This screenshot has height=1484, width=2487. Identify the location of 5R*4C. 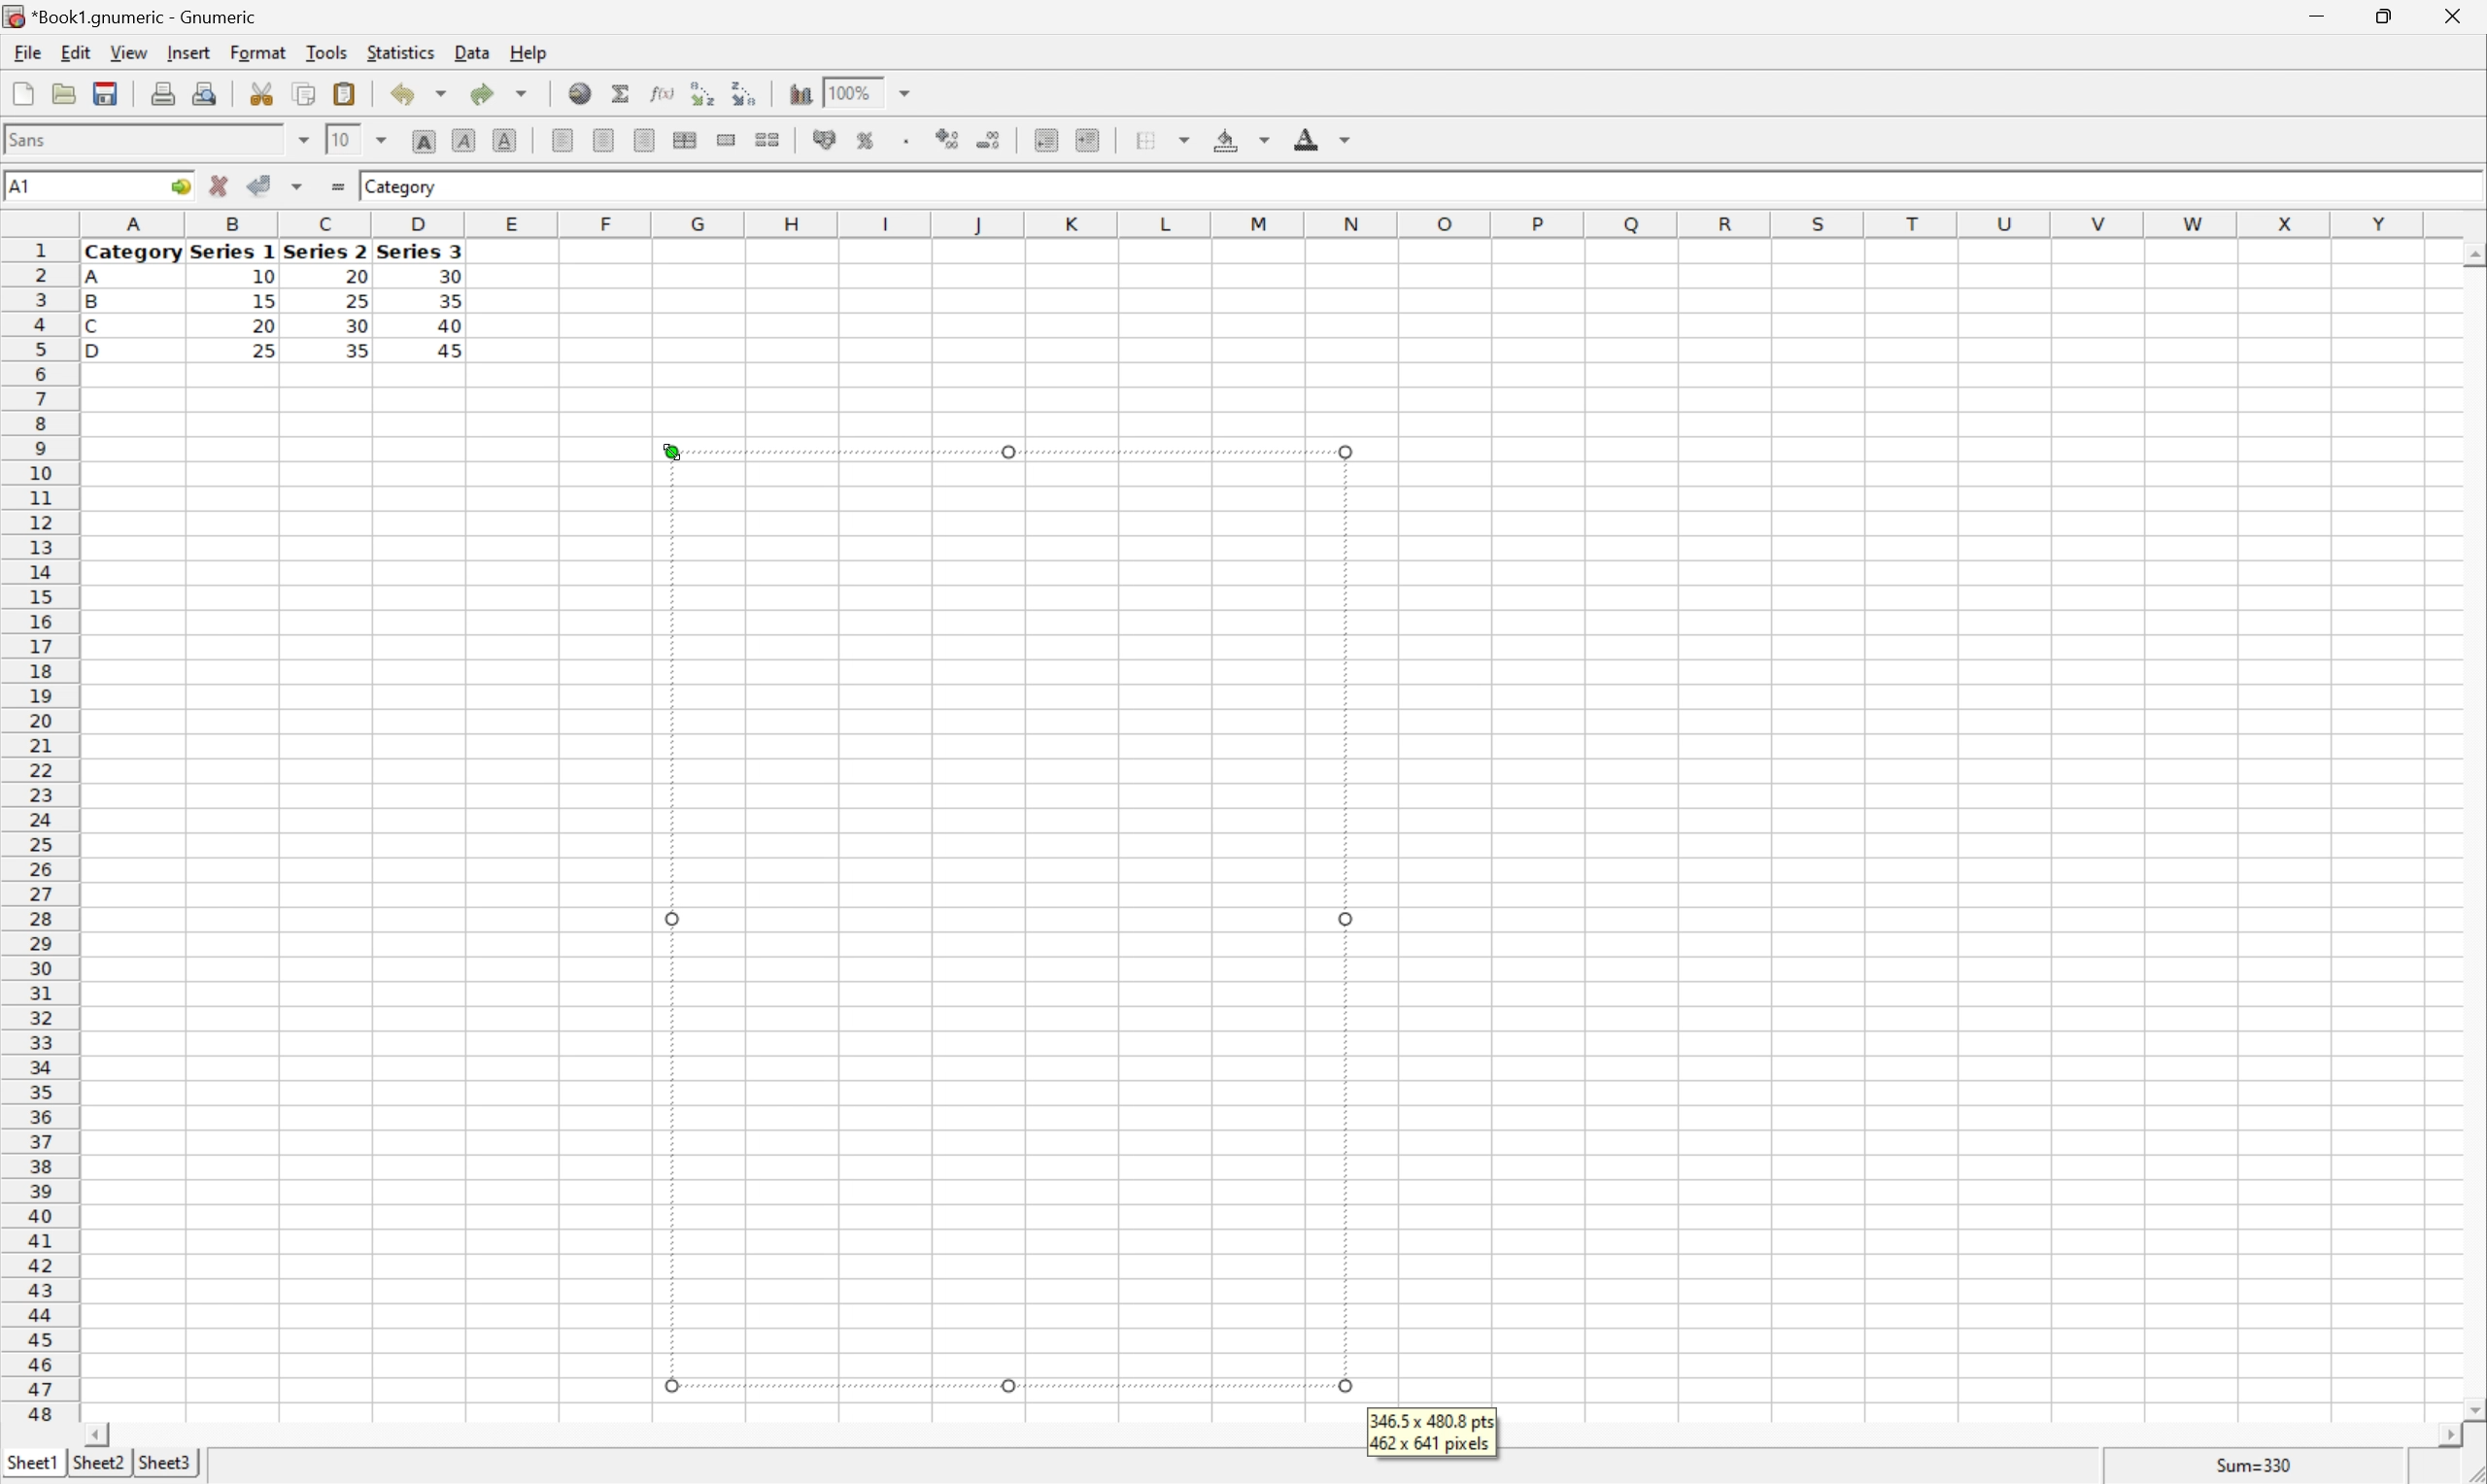
(42, 189).